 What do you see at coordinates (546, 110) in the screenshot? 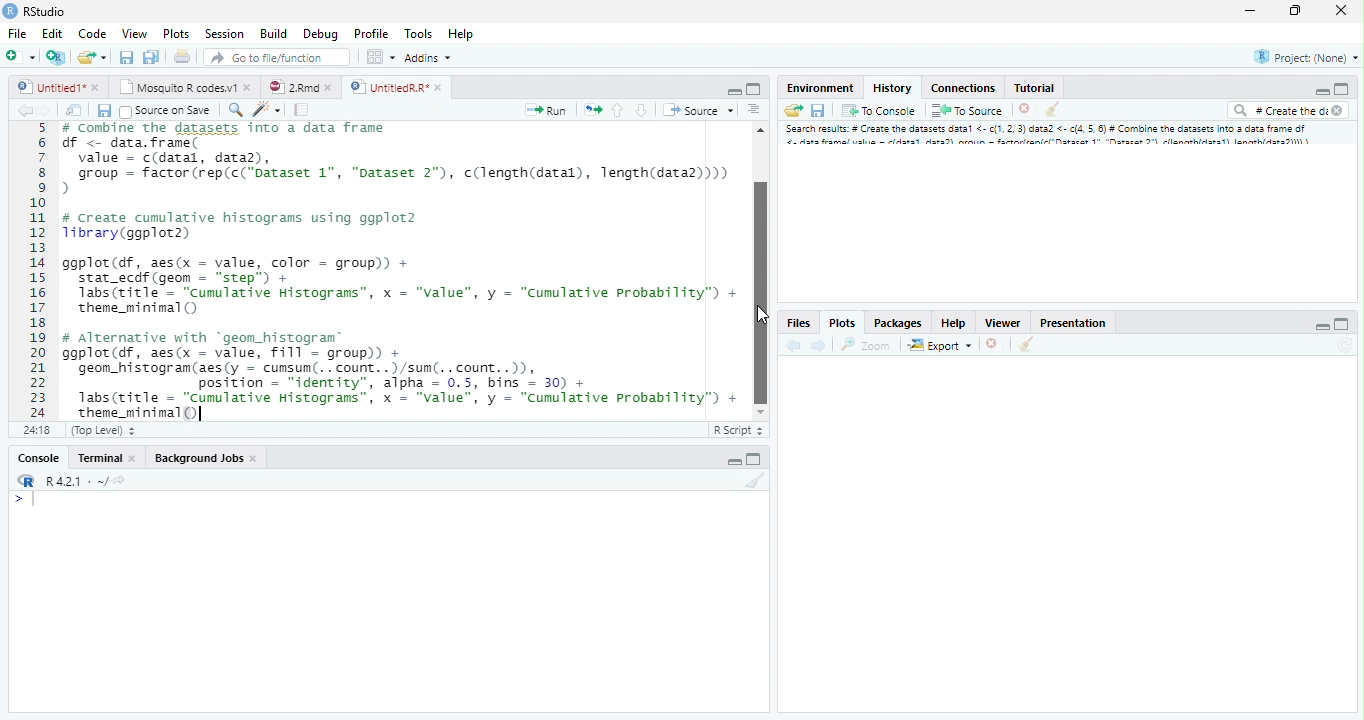
I see `Run` at bounding box center [546, 110].